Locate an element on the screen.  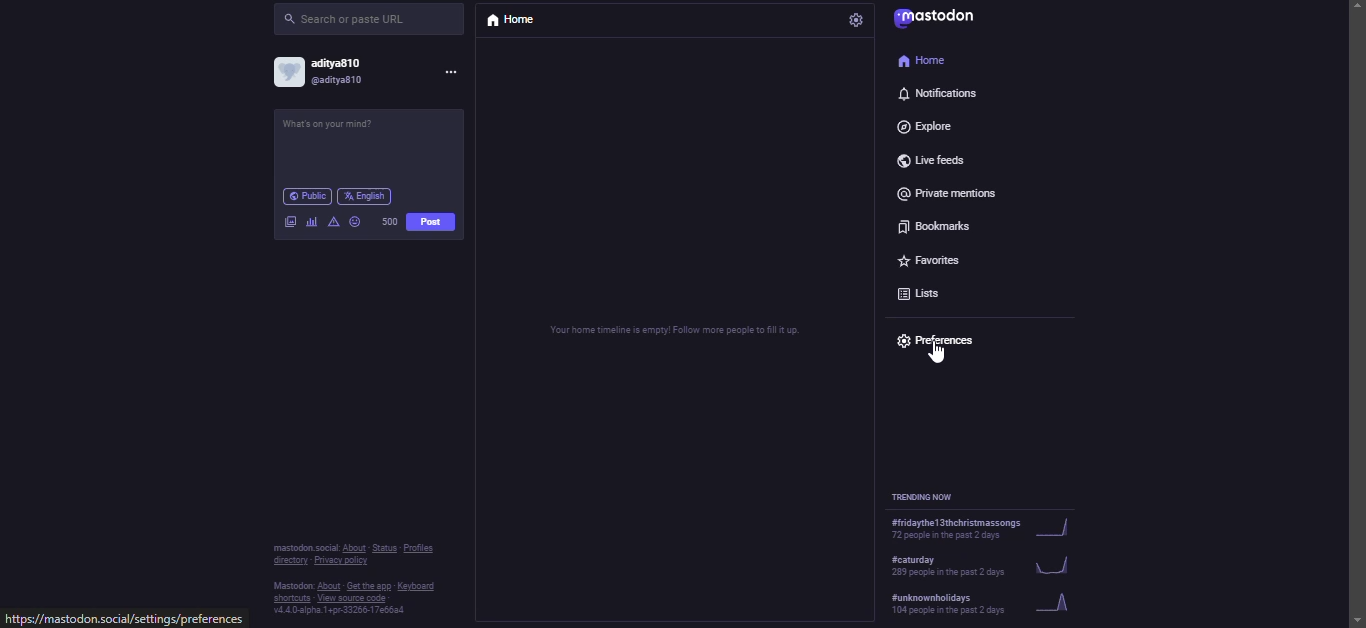
home is located at coordinates (514, 21).